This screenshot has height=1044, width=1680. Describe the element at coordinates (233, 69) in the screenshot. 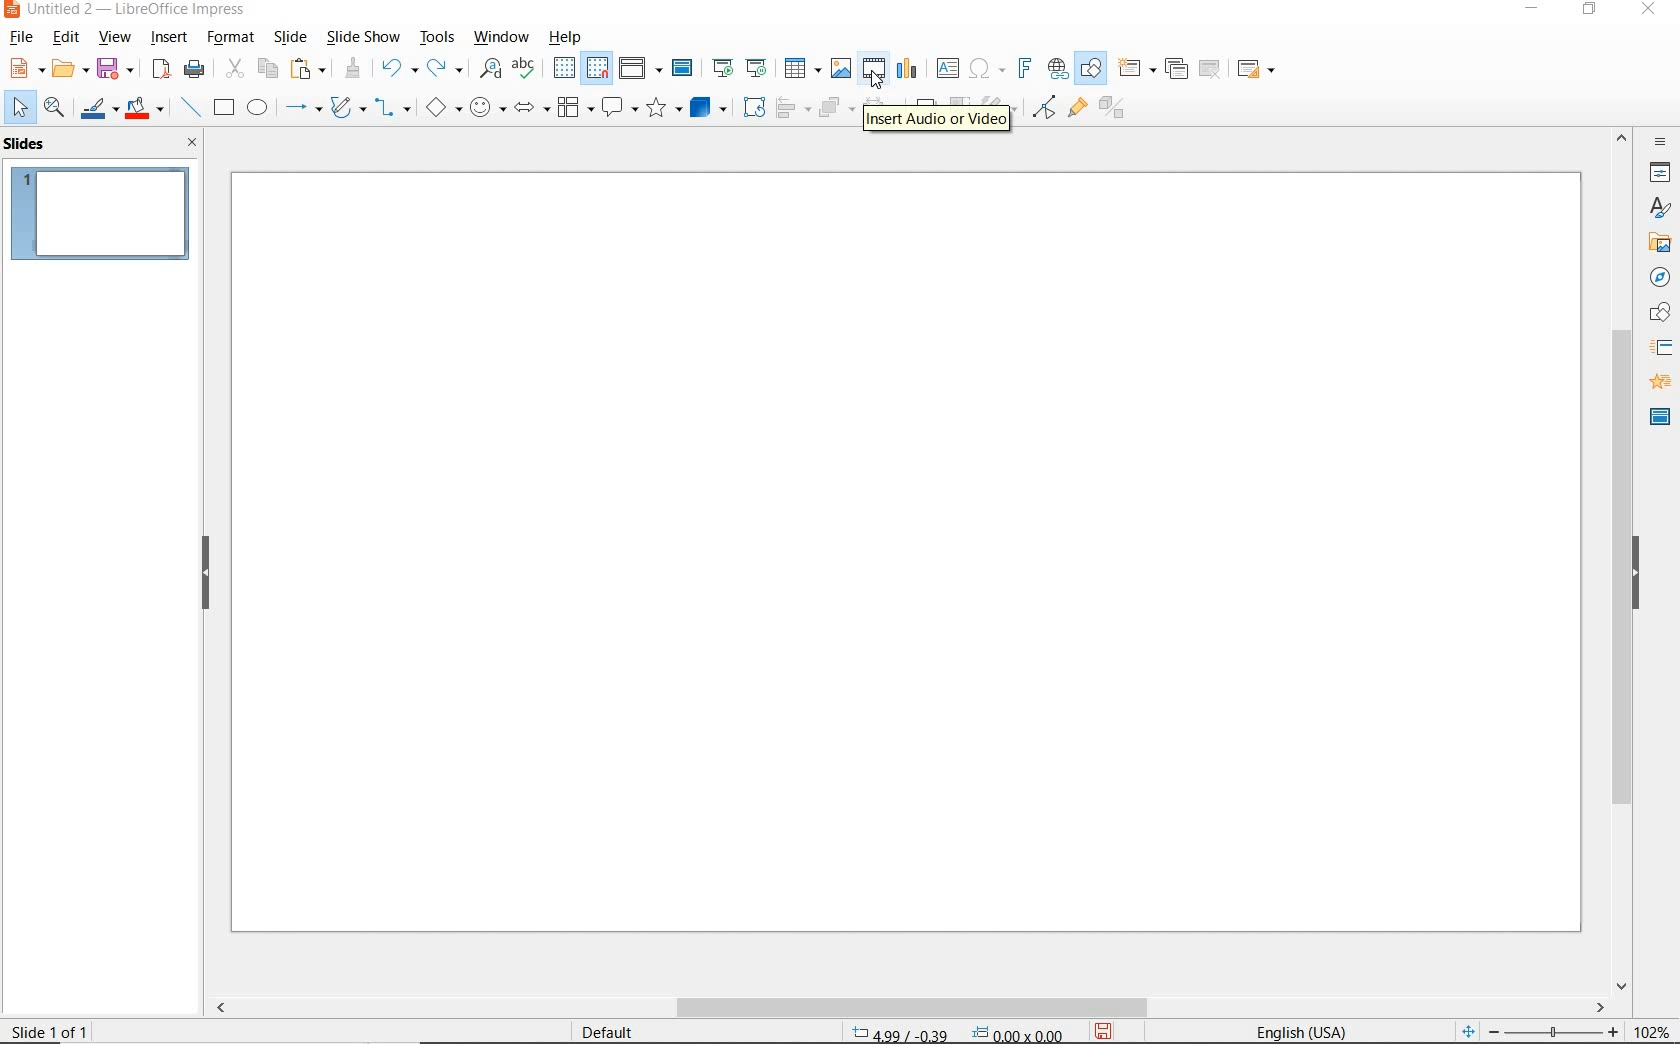

I see `CUT` at that location.